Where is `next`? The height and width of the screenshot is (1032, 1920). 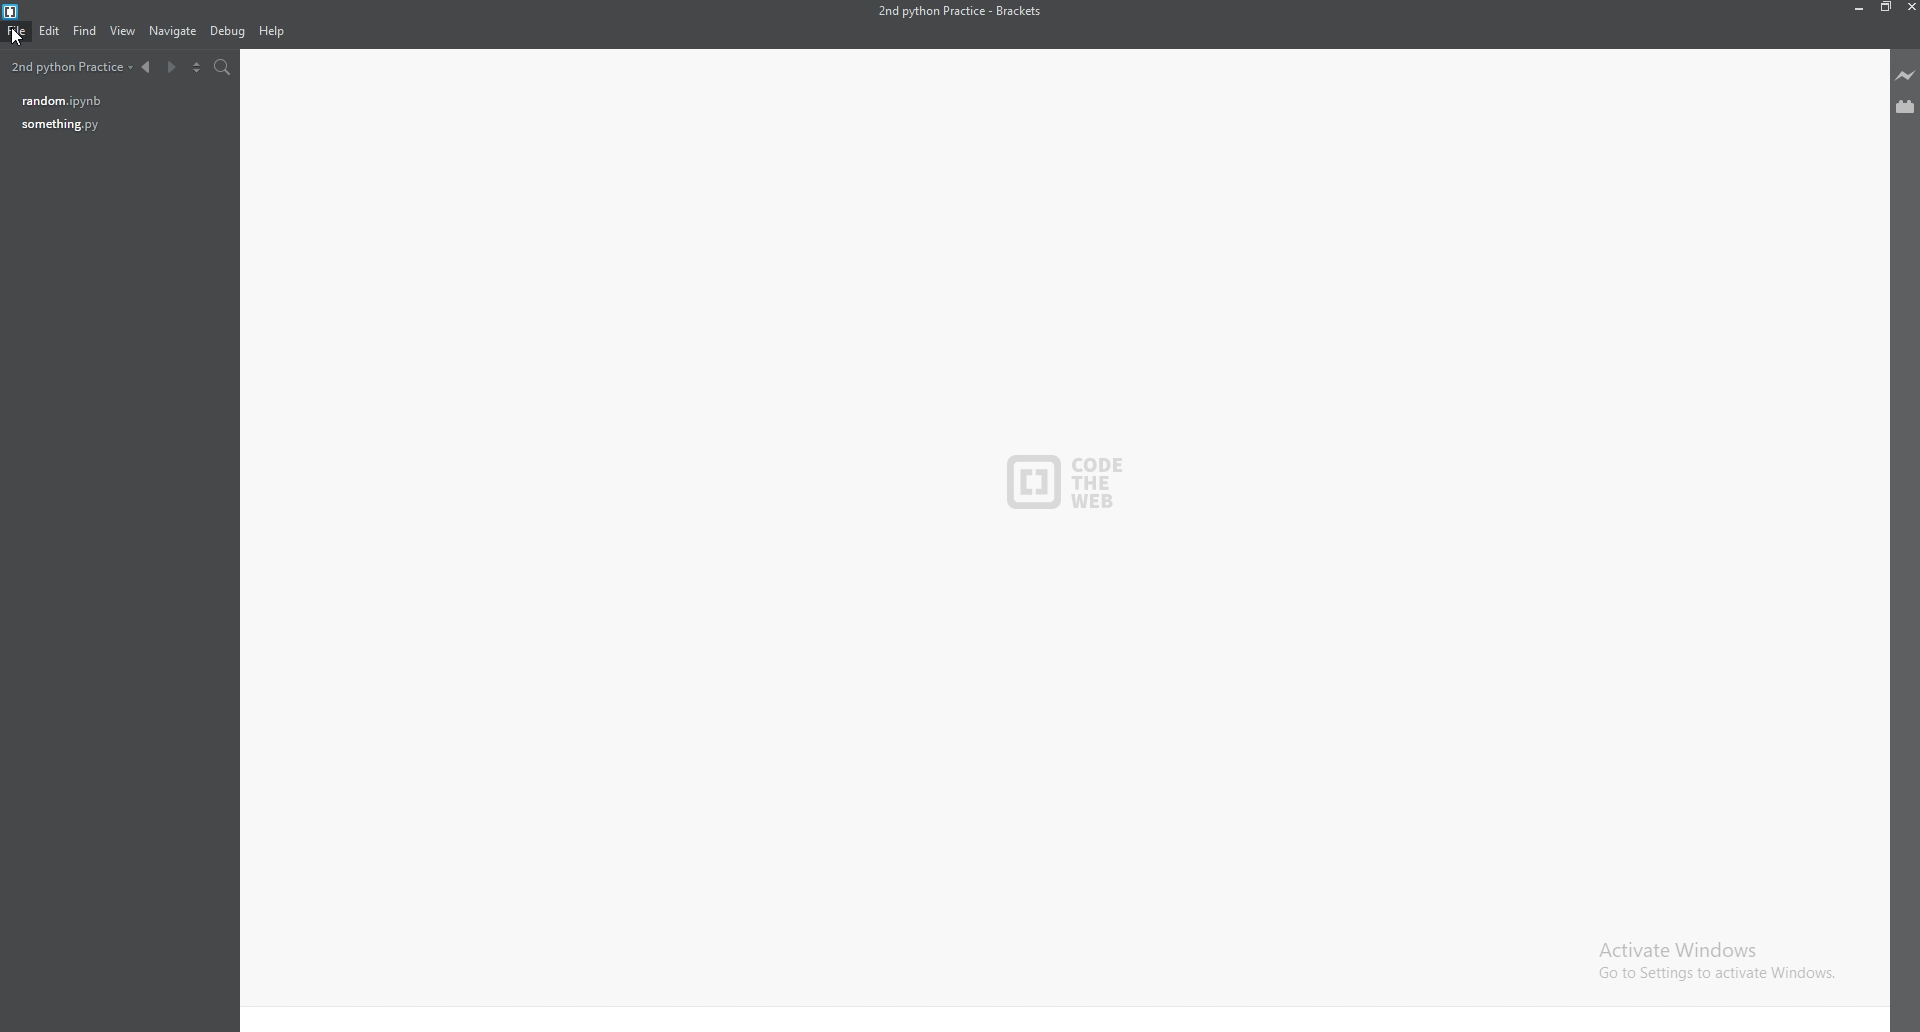 next is located at coordinates (174, 67).